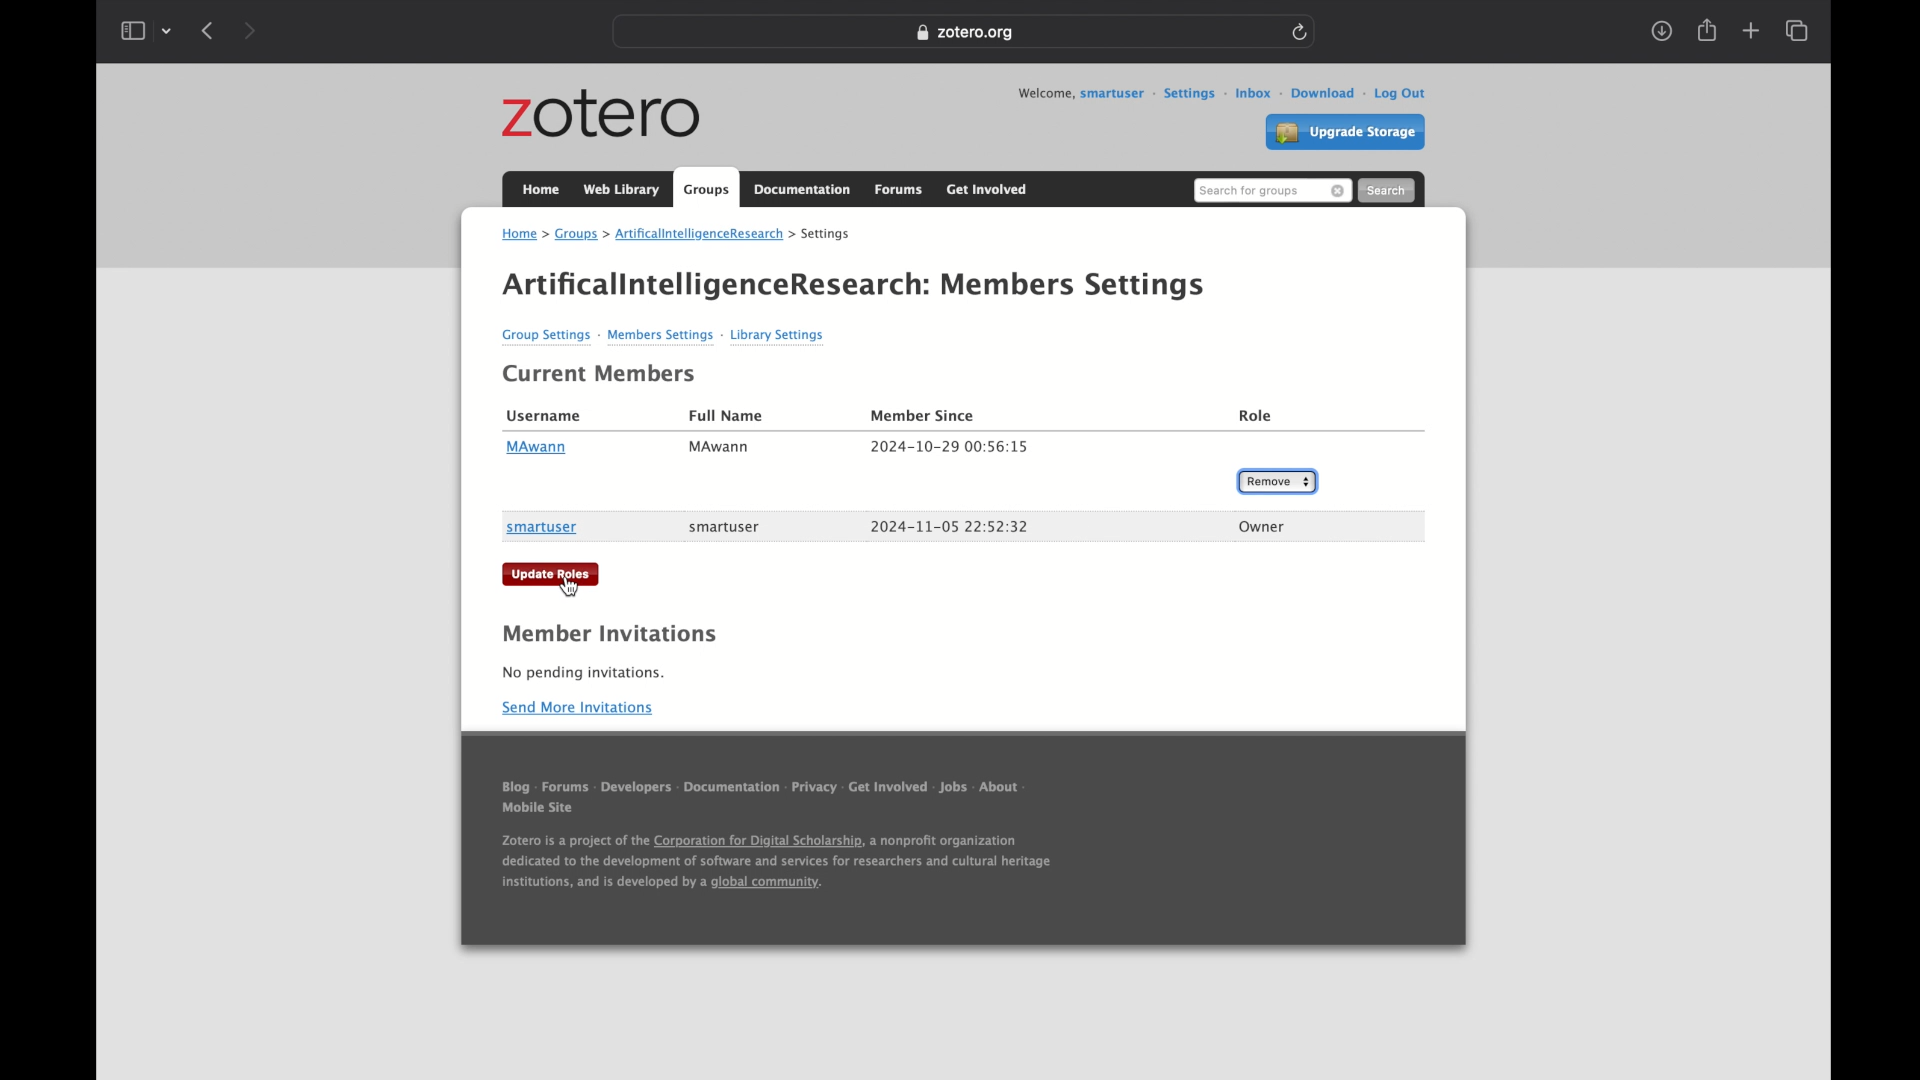  Describe the element at coordinates (609, 634) in the screenshot. I see `member invitations` at that location.